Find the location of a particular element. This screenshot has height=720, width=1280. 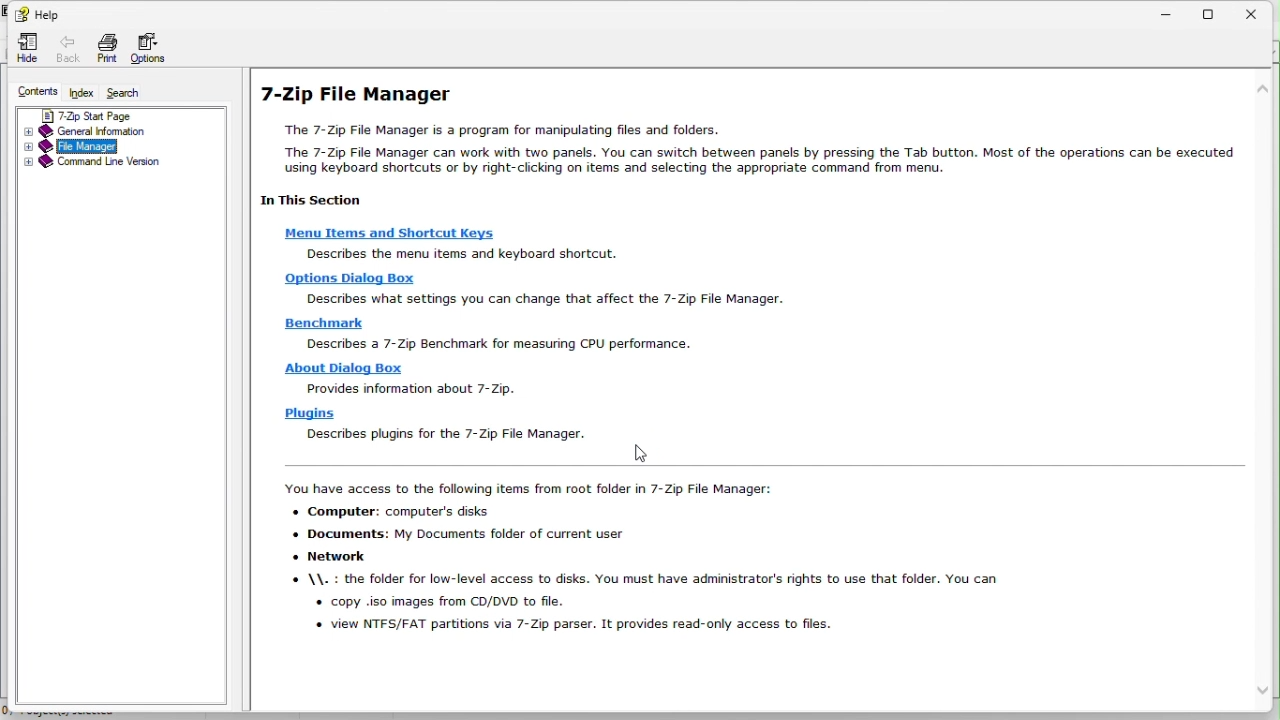

decribes what settings you can change that affect the 7-Zip File Manager is located at coordinates (555, 297).